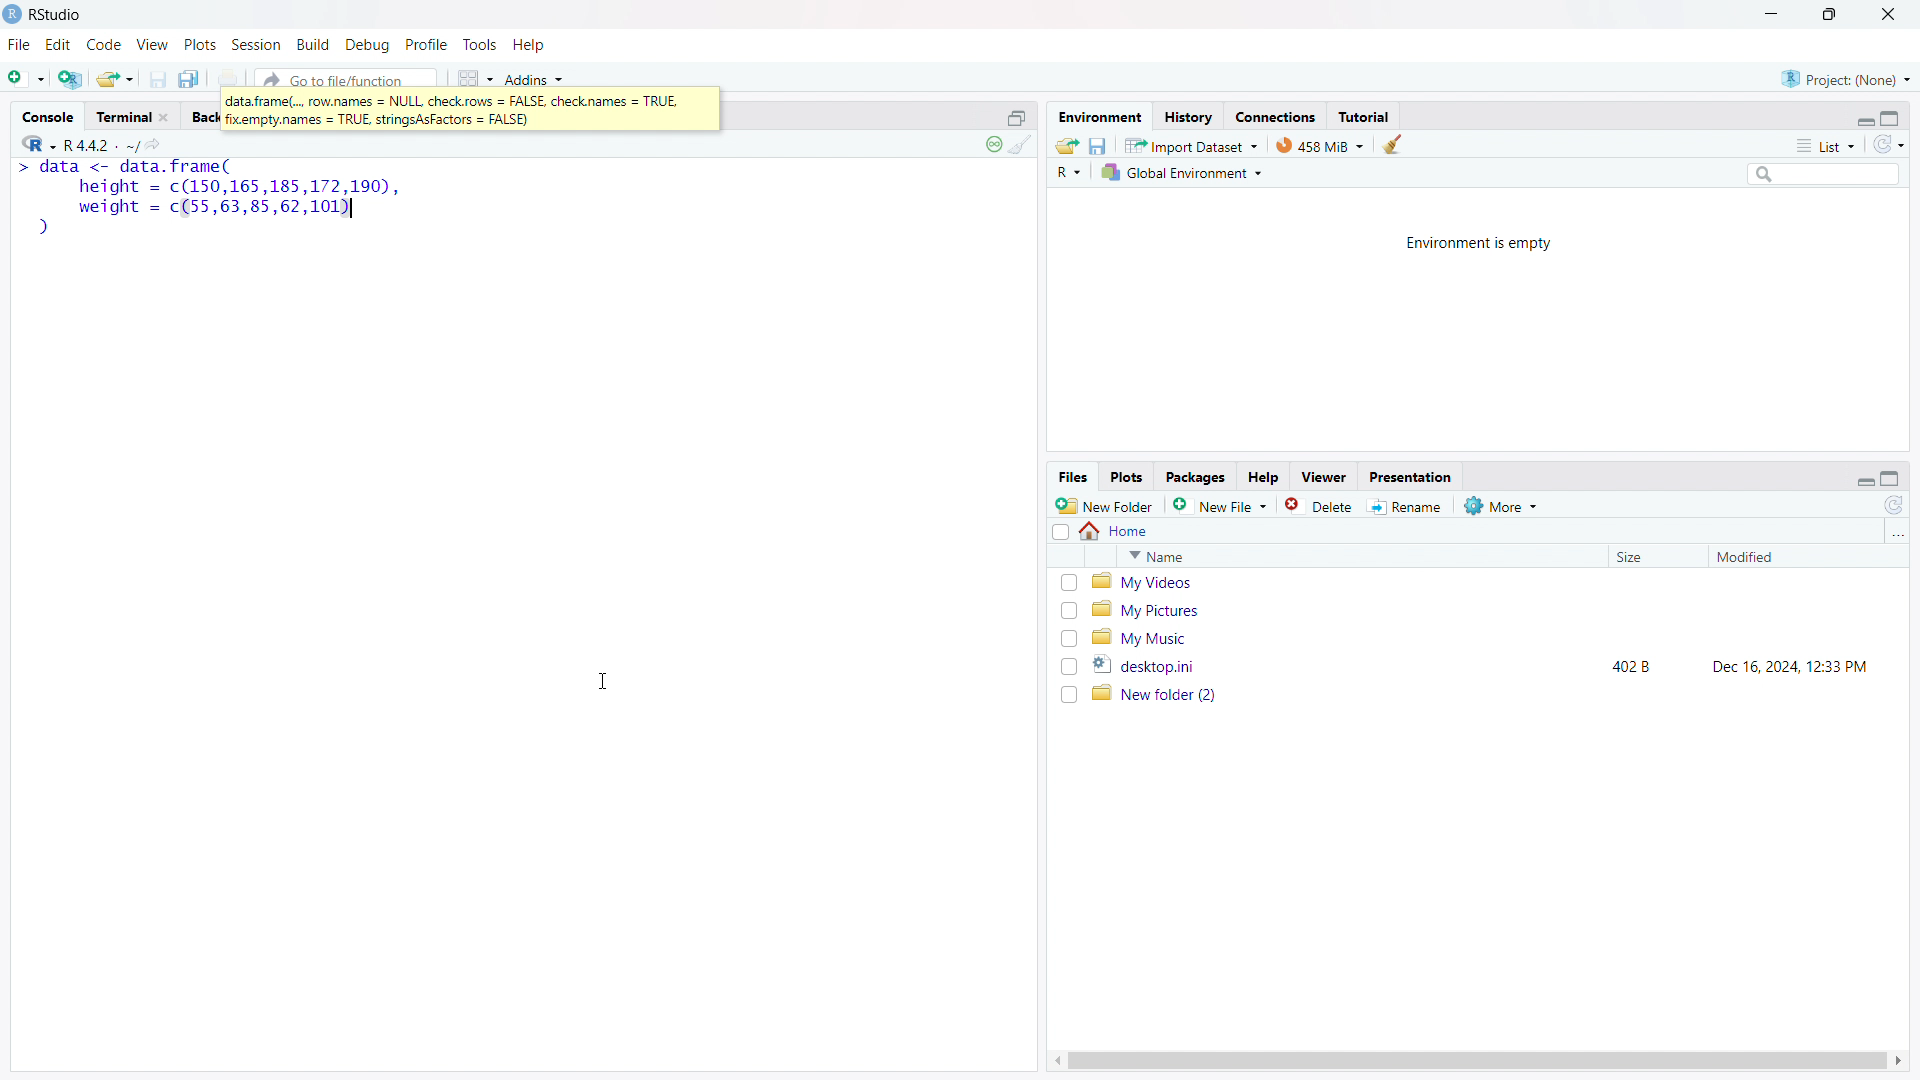 This screenshot has width=1920, height=1080. Describe the element at coordinates (19, 45) in the screenshot. I see `file` at that location.